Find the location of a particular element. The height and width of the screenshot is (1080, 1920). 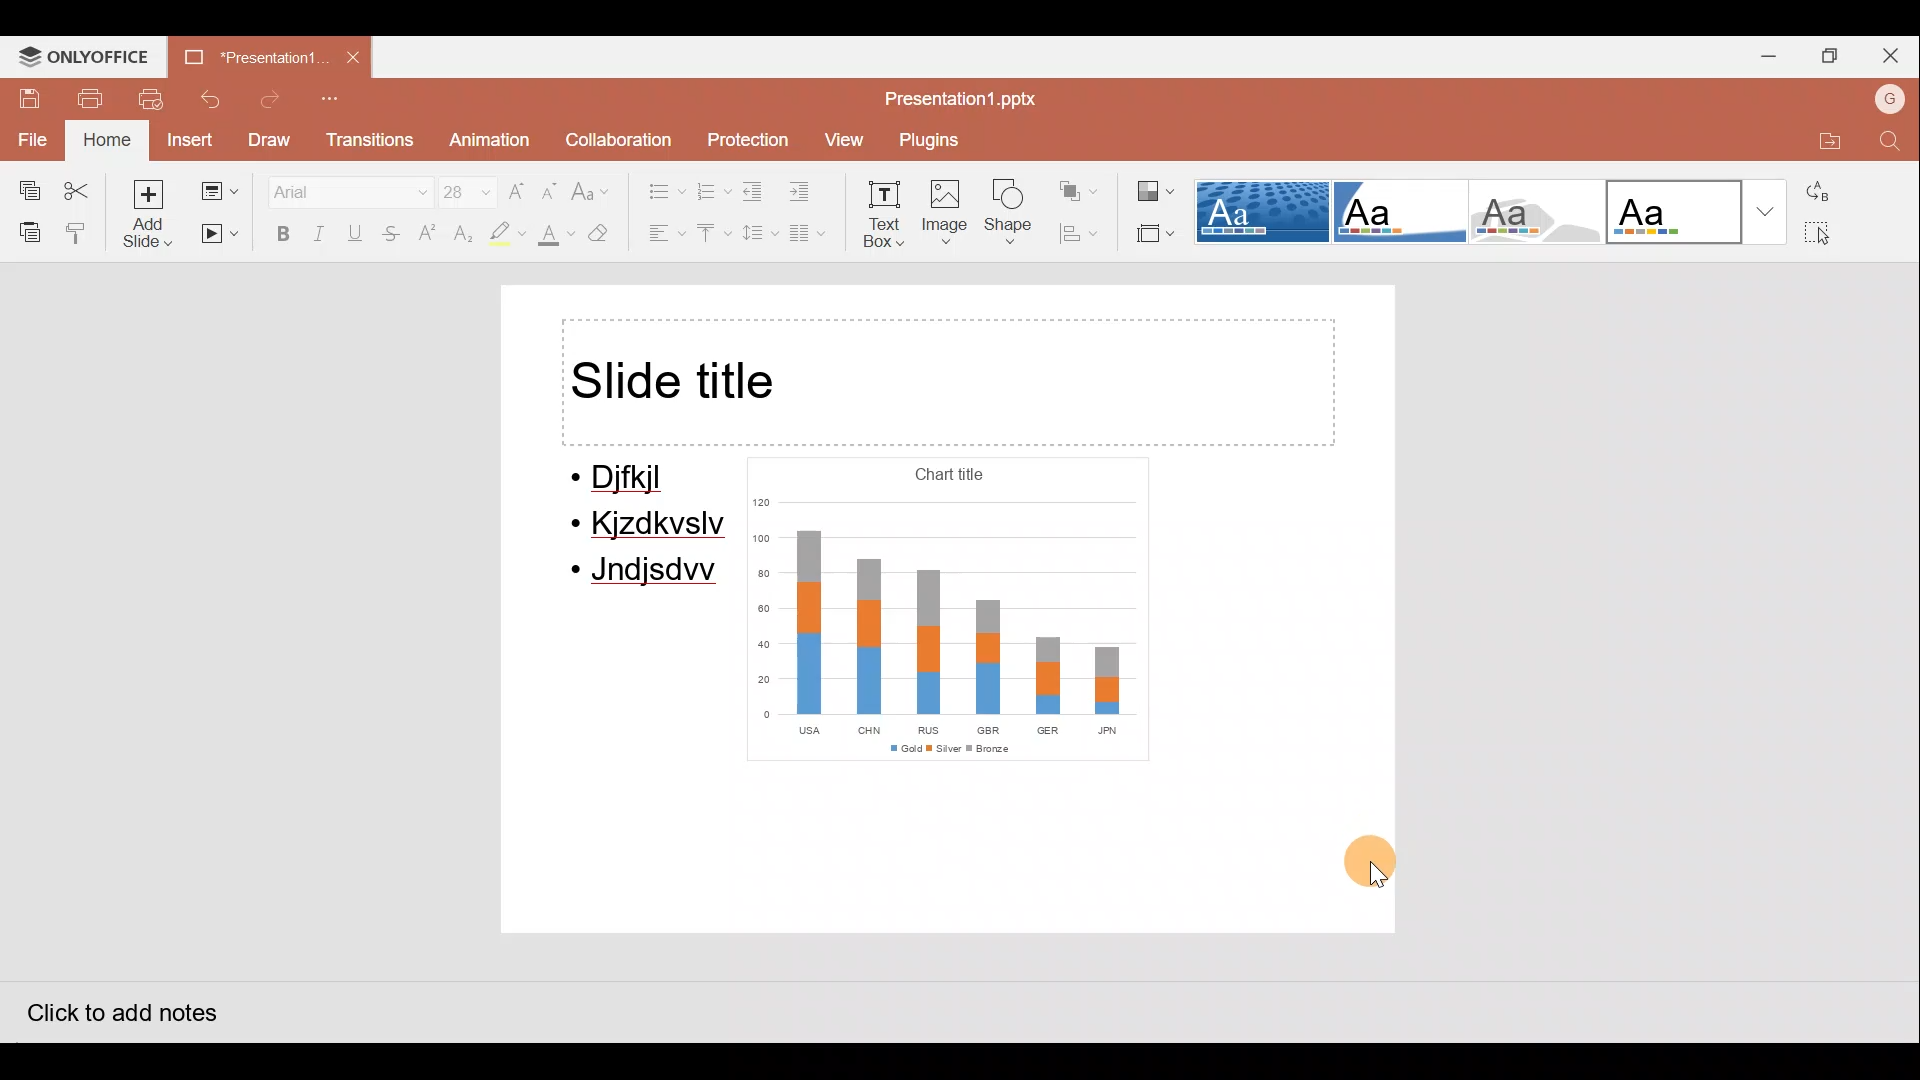

Corner is located at coordinates (1397, 210).